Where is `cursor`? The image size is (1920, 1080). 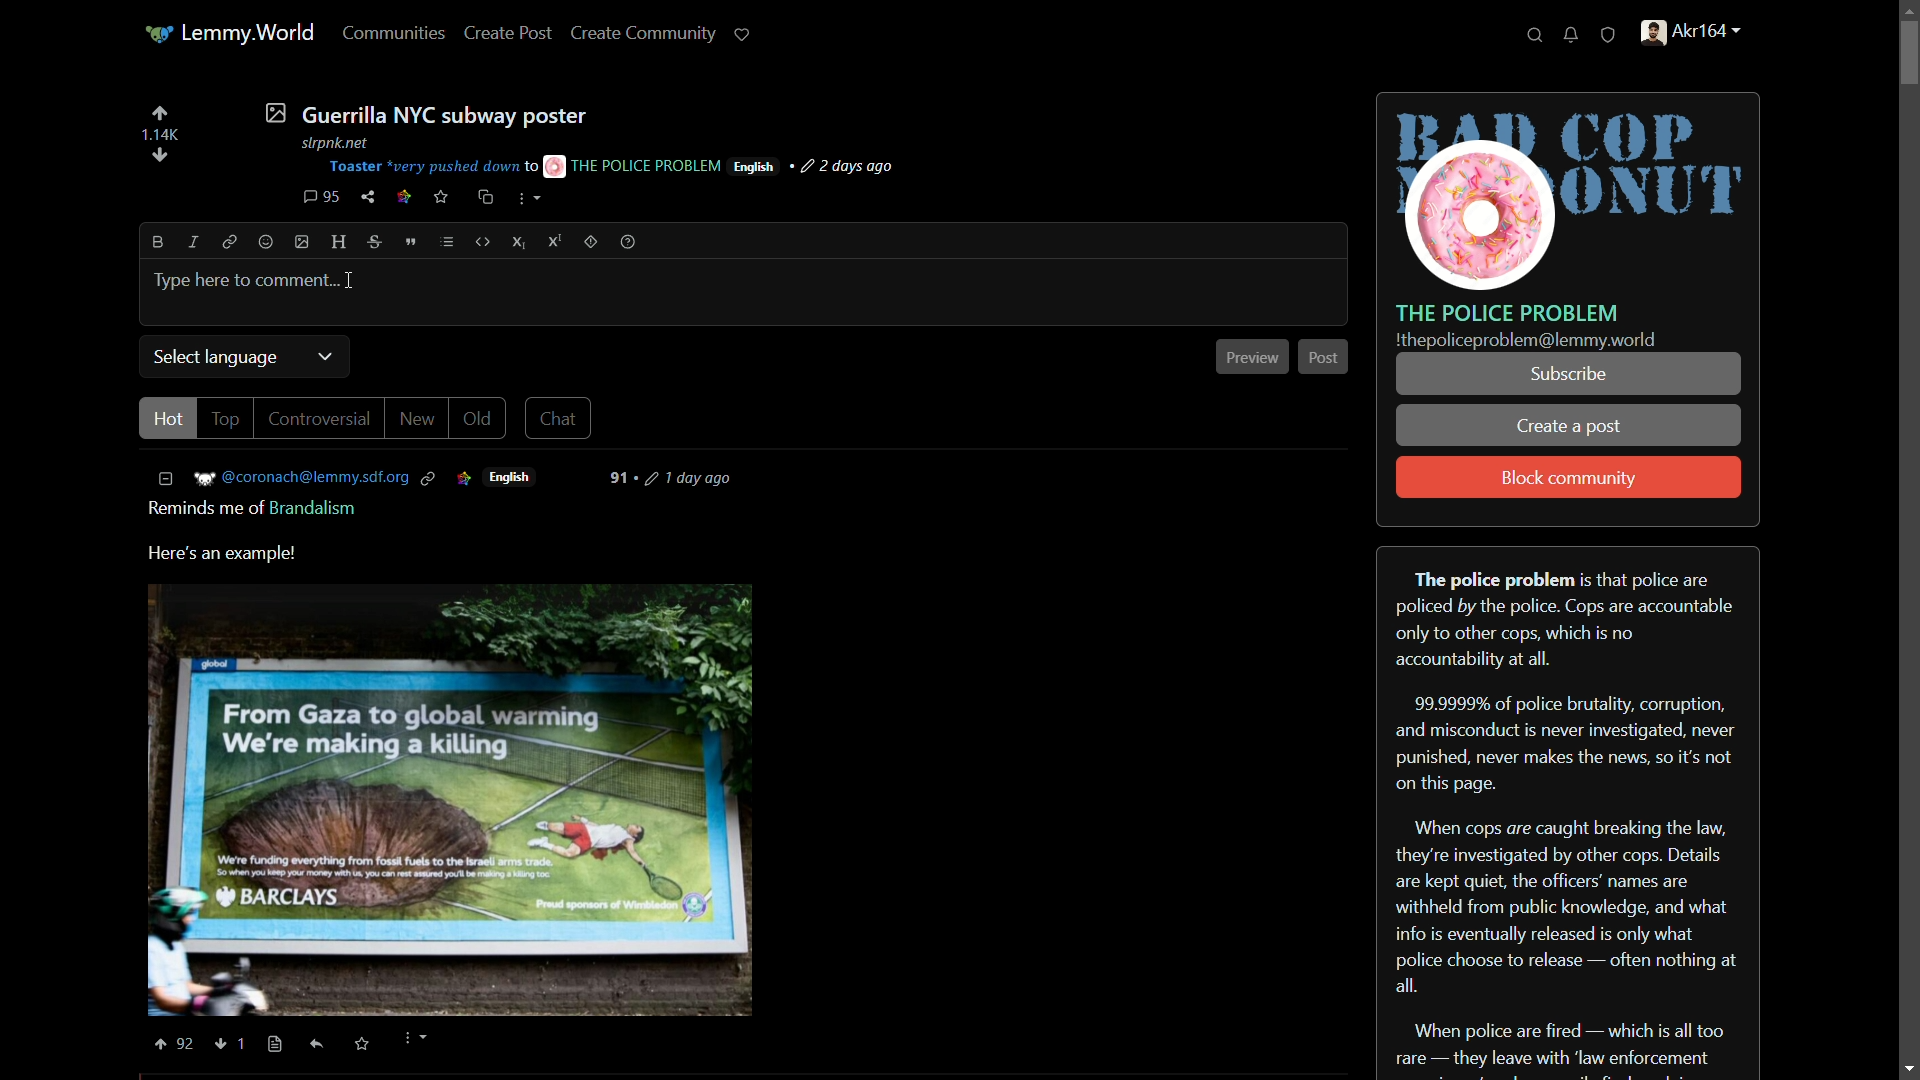
cursor is located at coordinates (353, 283).